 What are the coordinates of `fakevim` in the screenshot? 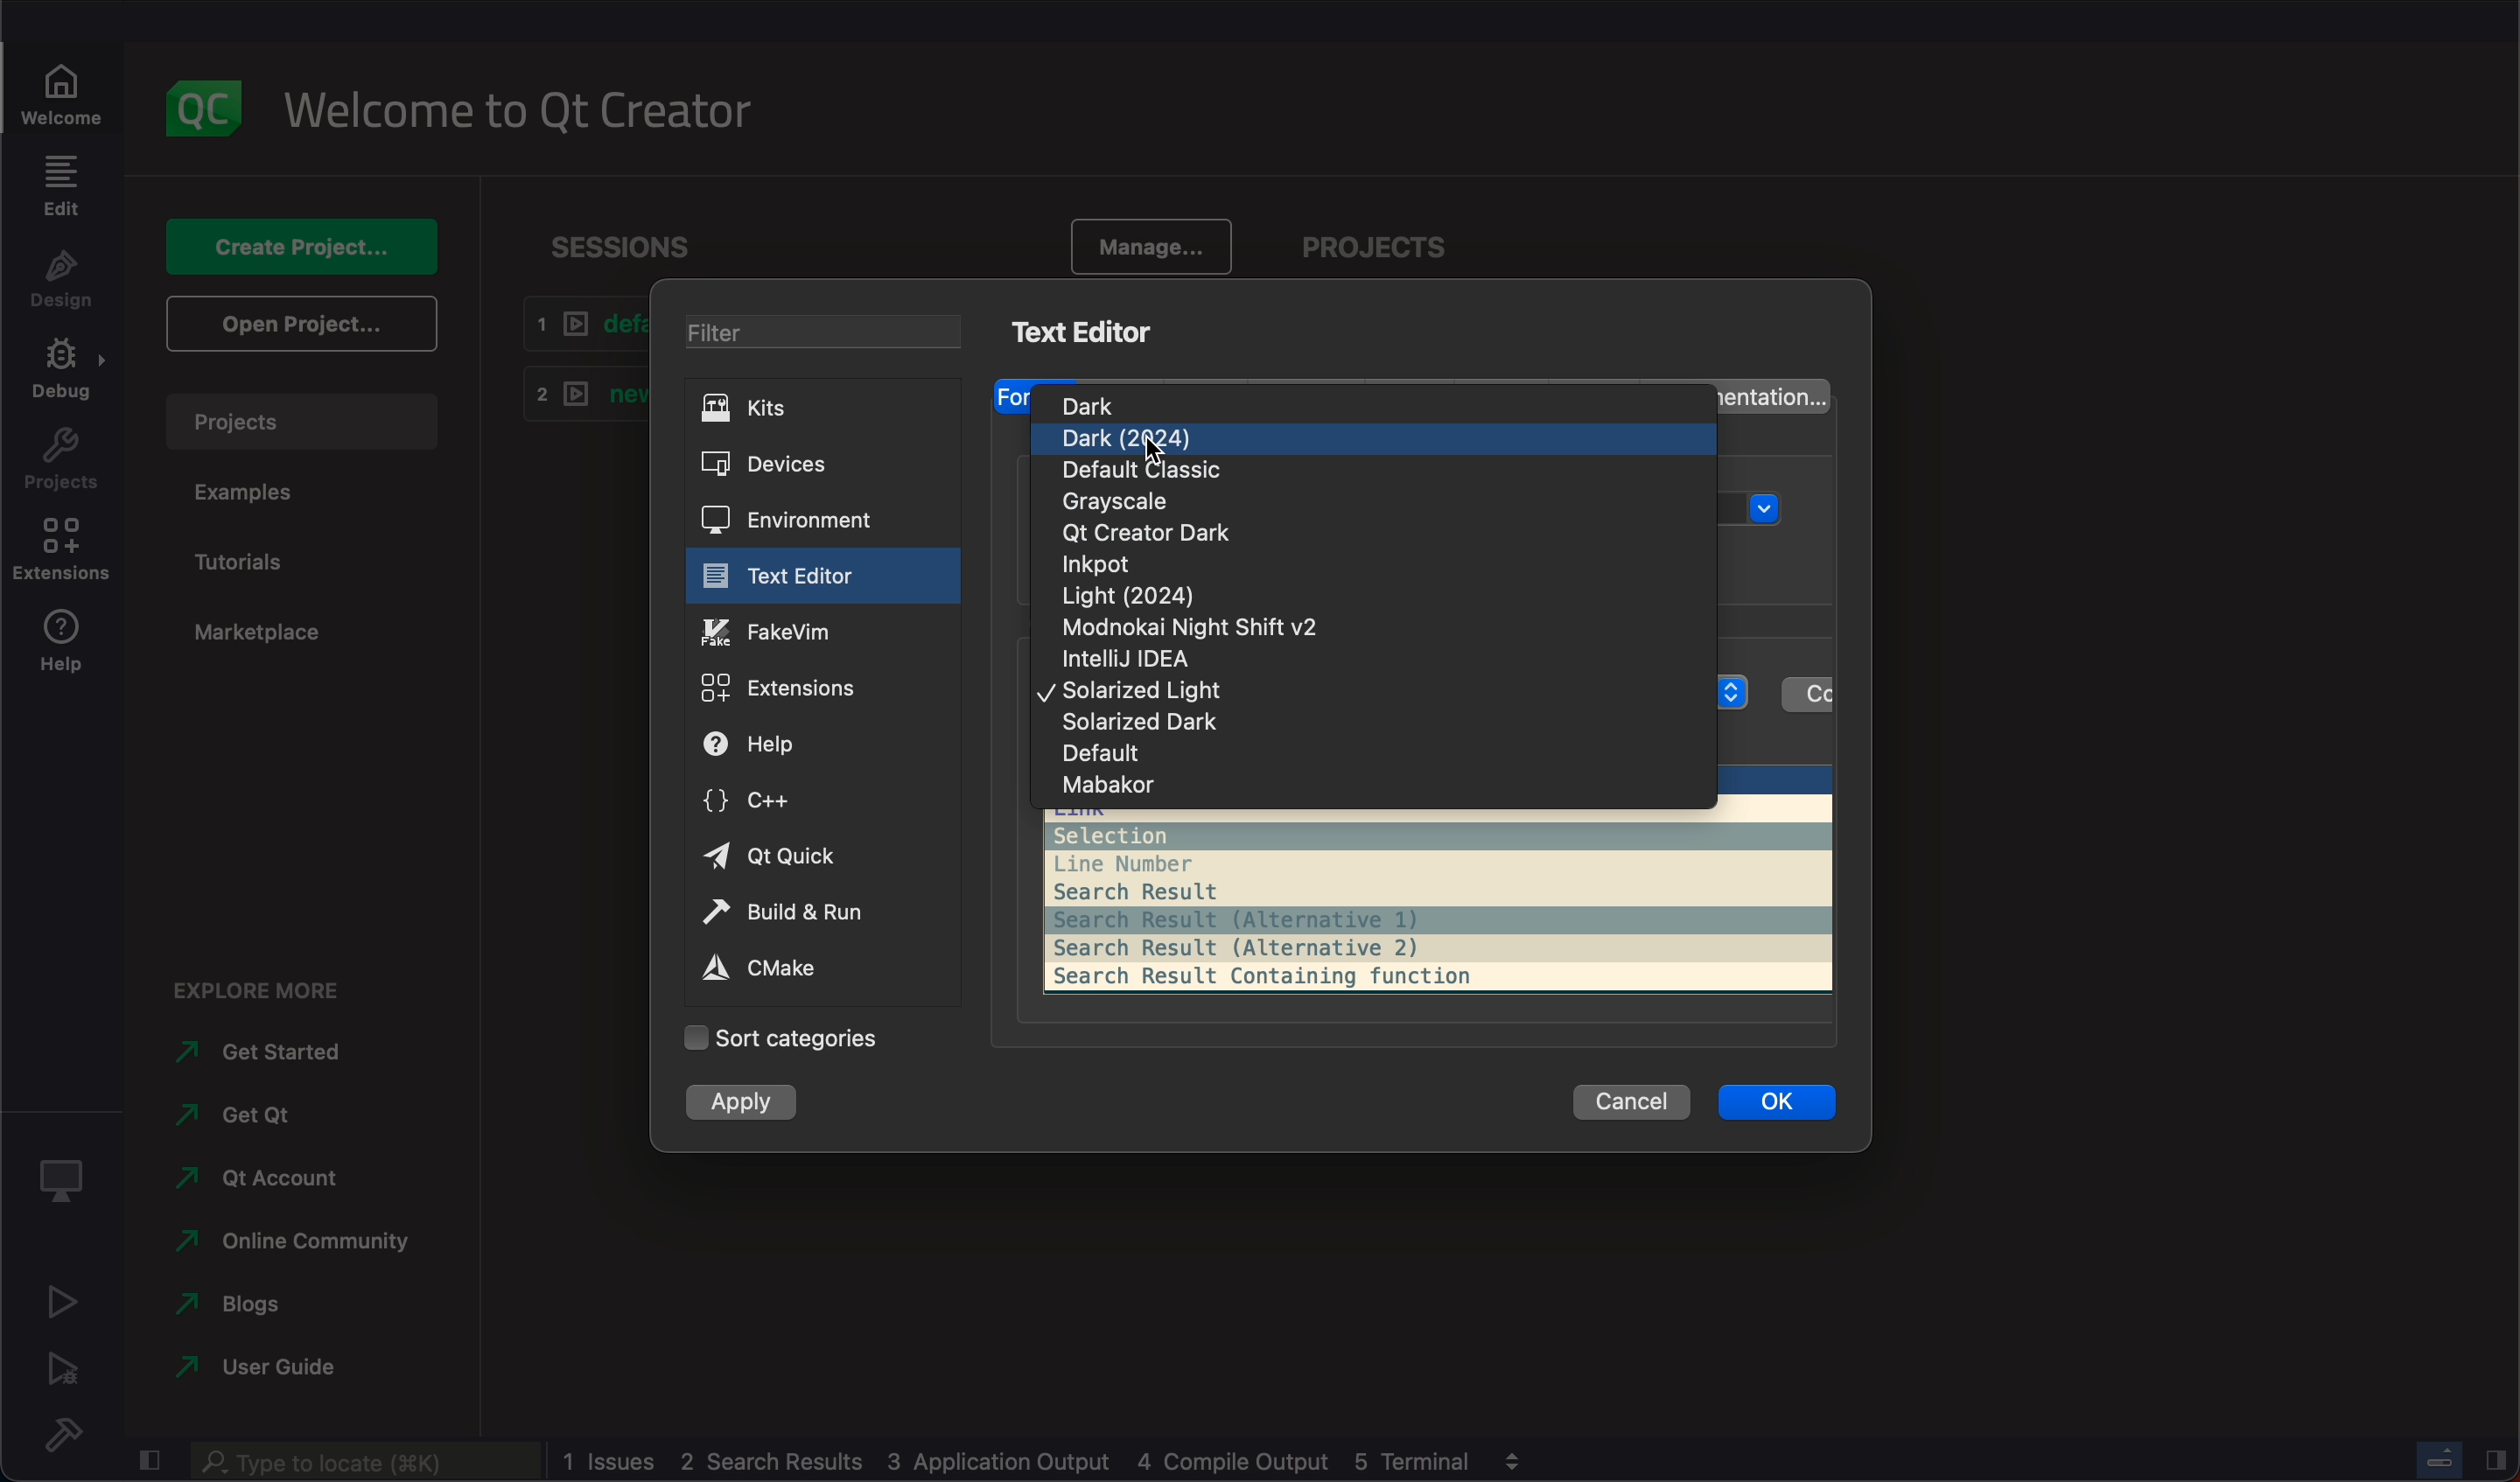 It's located at (823, 630).